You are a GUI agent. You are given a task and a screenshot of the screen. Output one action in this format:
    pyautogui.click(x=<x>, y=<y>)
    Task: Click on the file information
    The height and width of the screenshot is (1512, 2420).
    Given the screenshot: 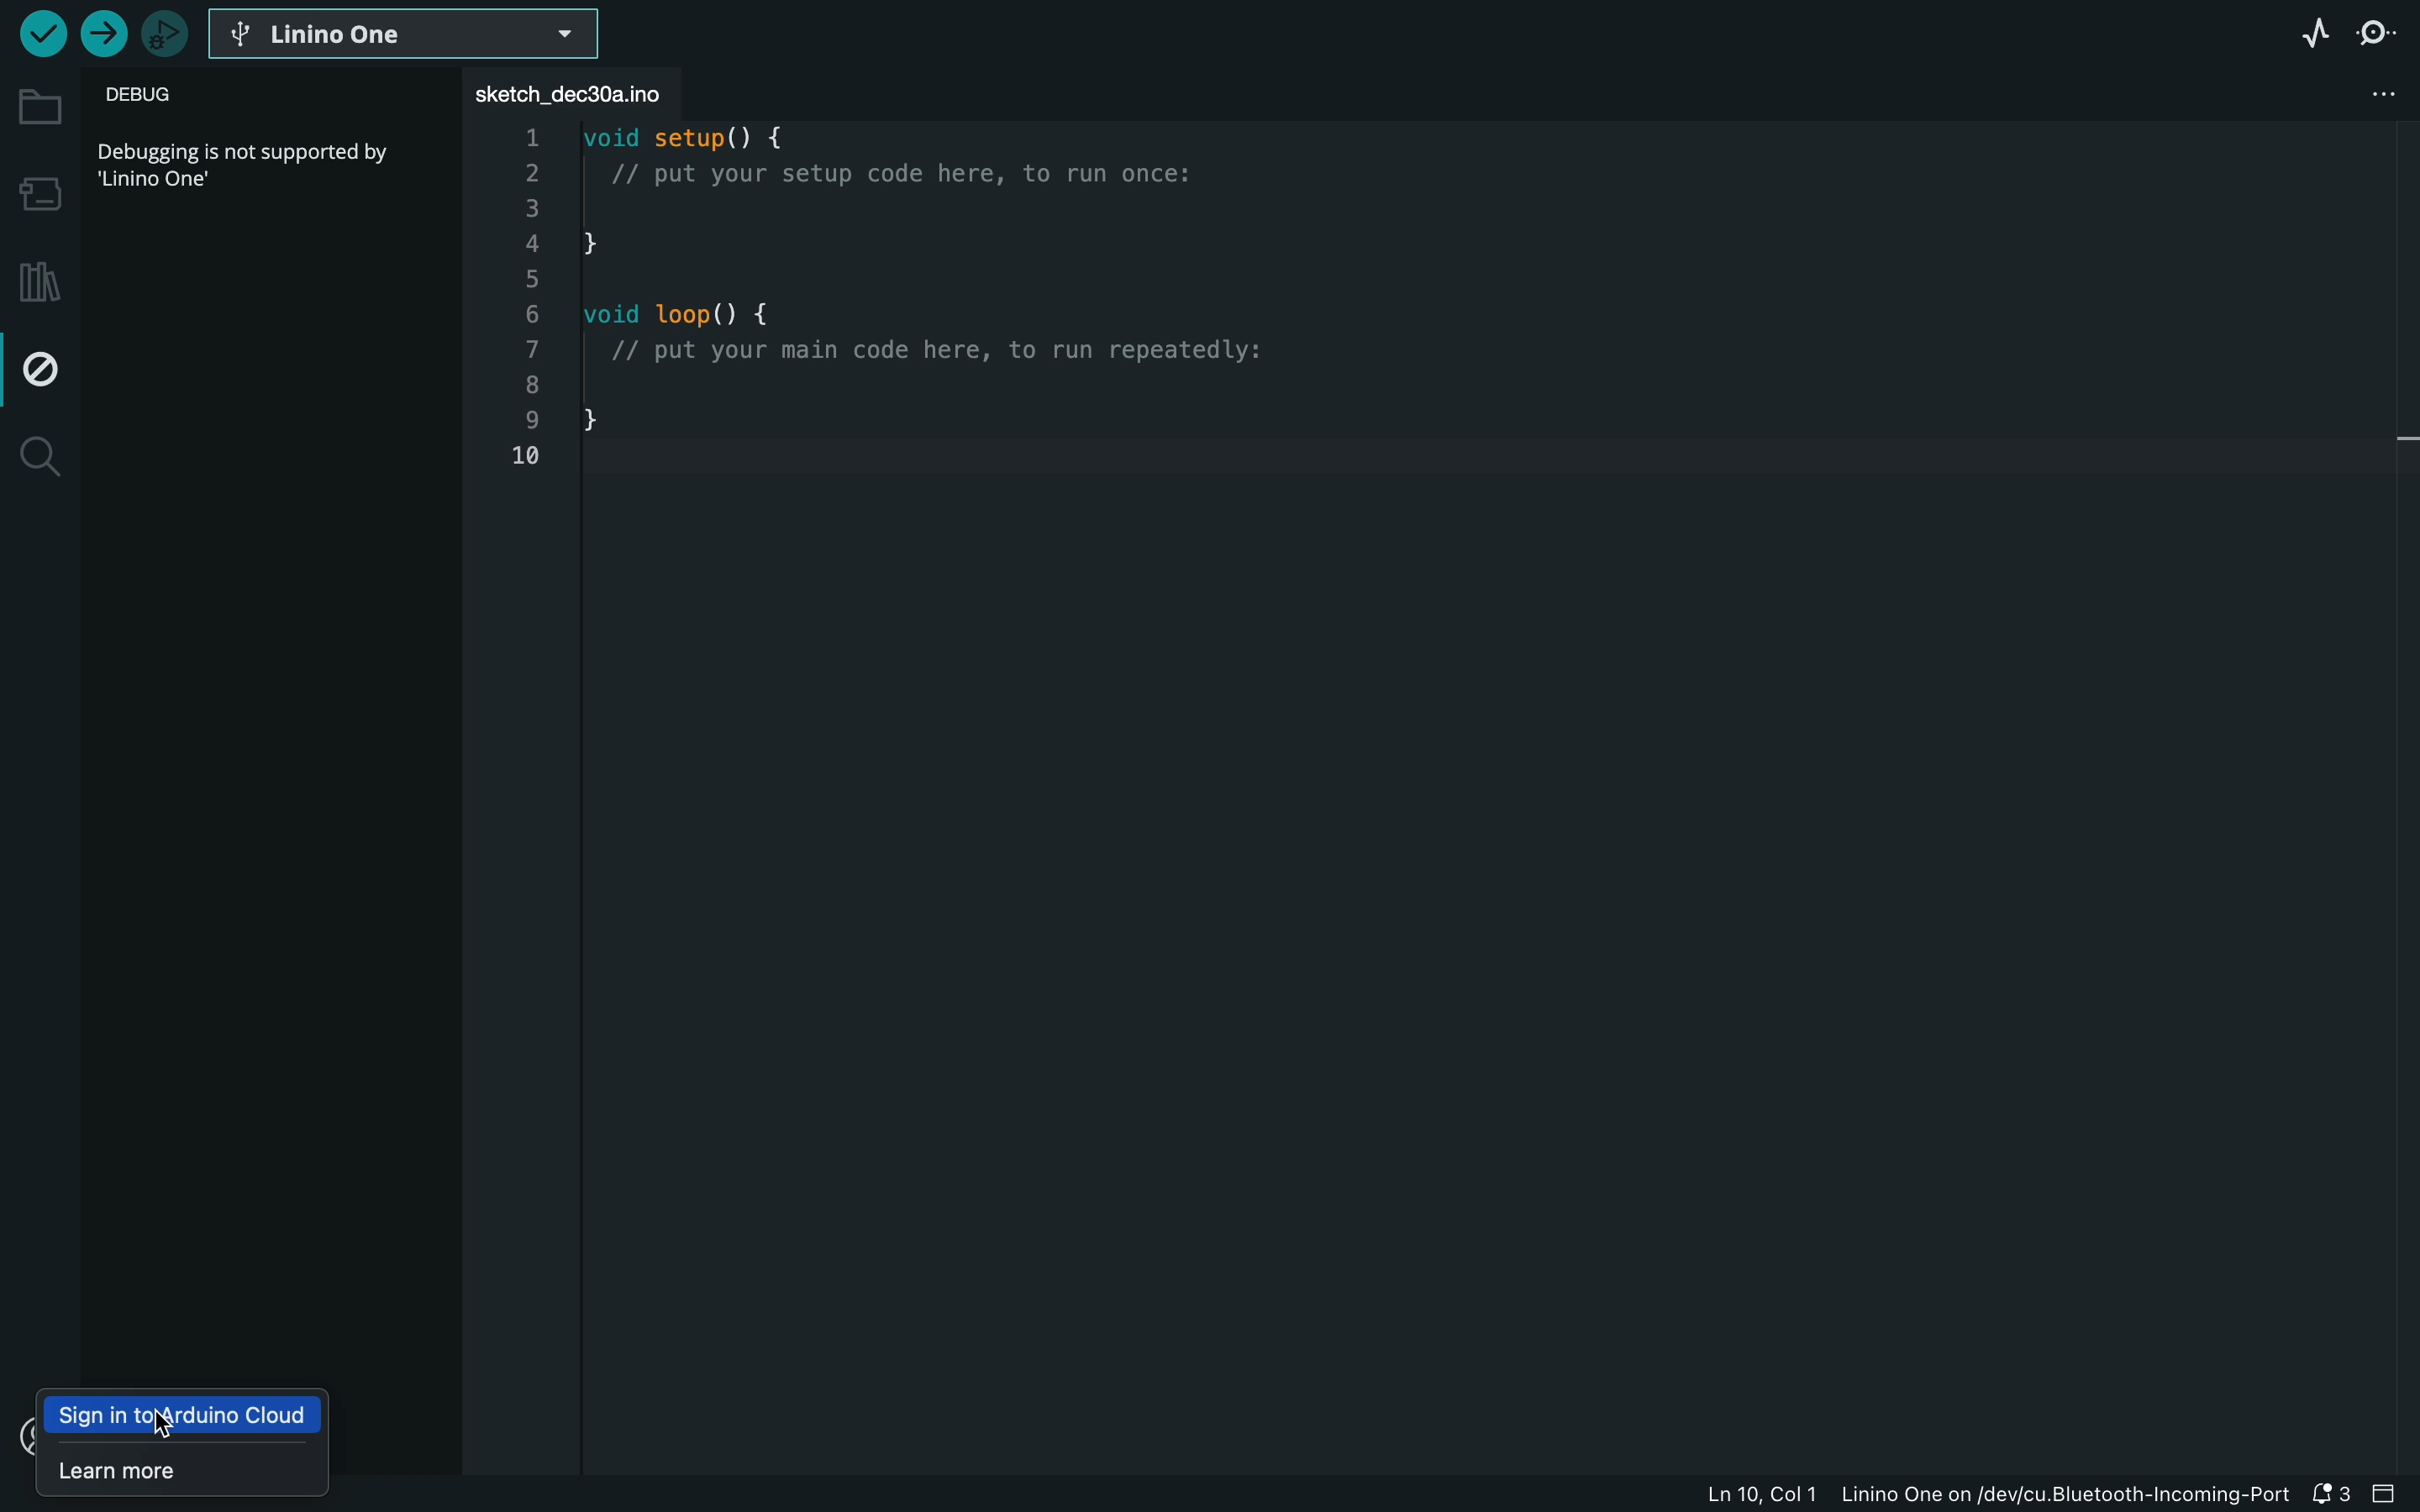 What is the action you would take?
    pyautogui.click(x=1999, y=1496)
    